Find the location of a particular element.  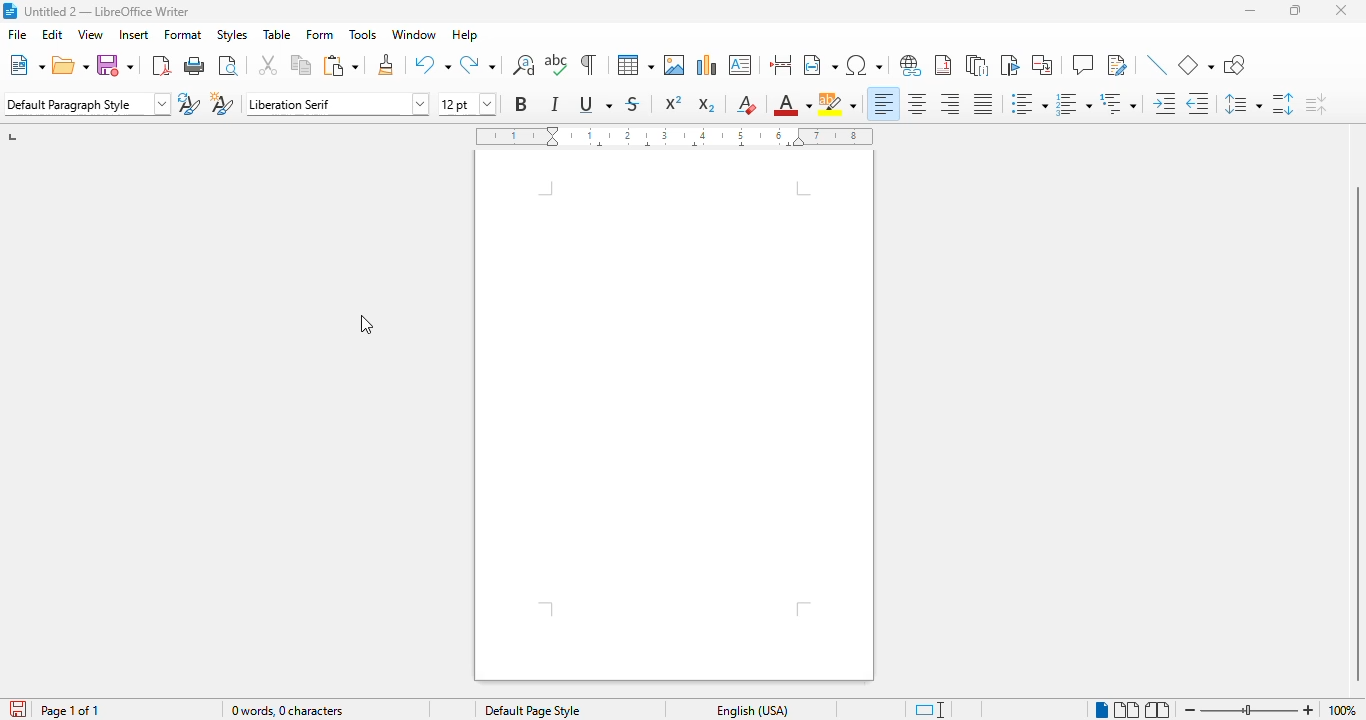

edit is located at coordinates (52, 34).